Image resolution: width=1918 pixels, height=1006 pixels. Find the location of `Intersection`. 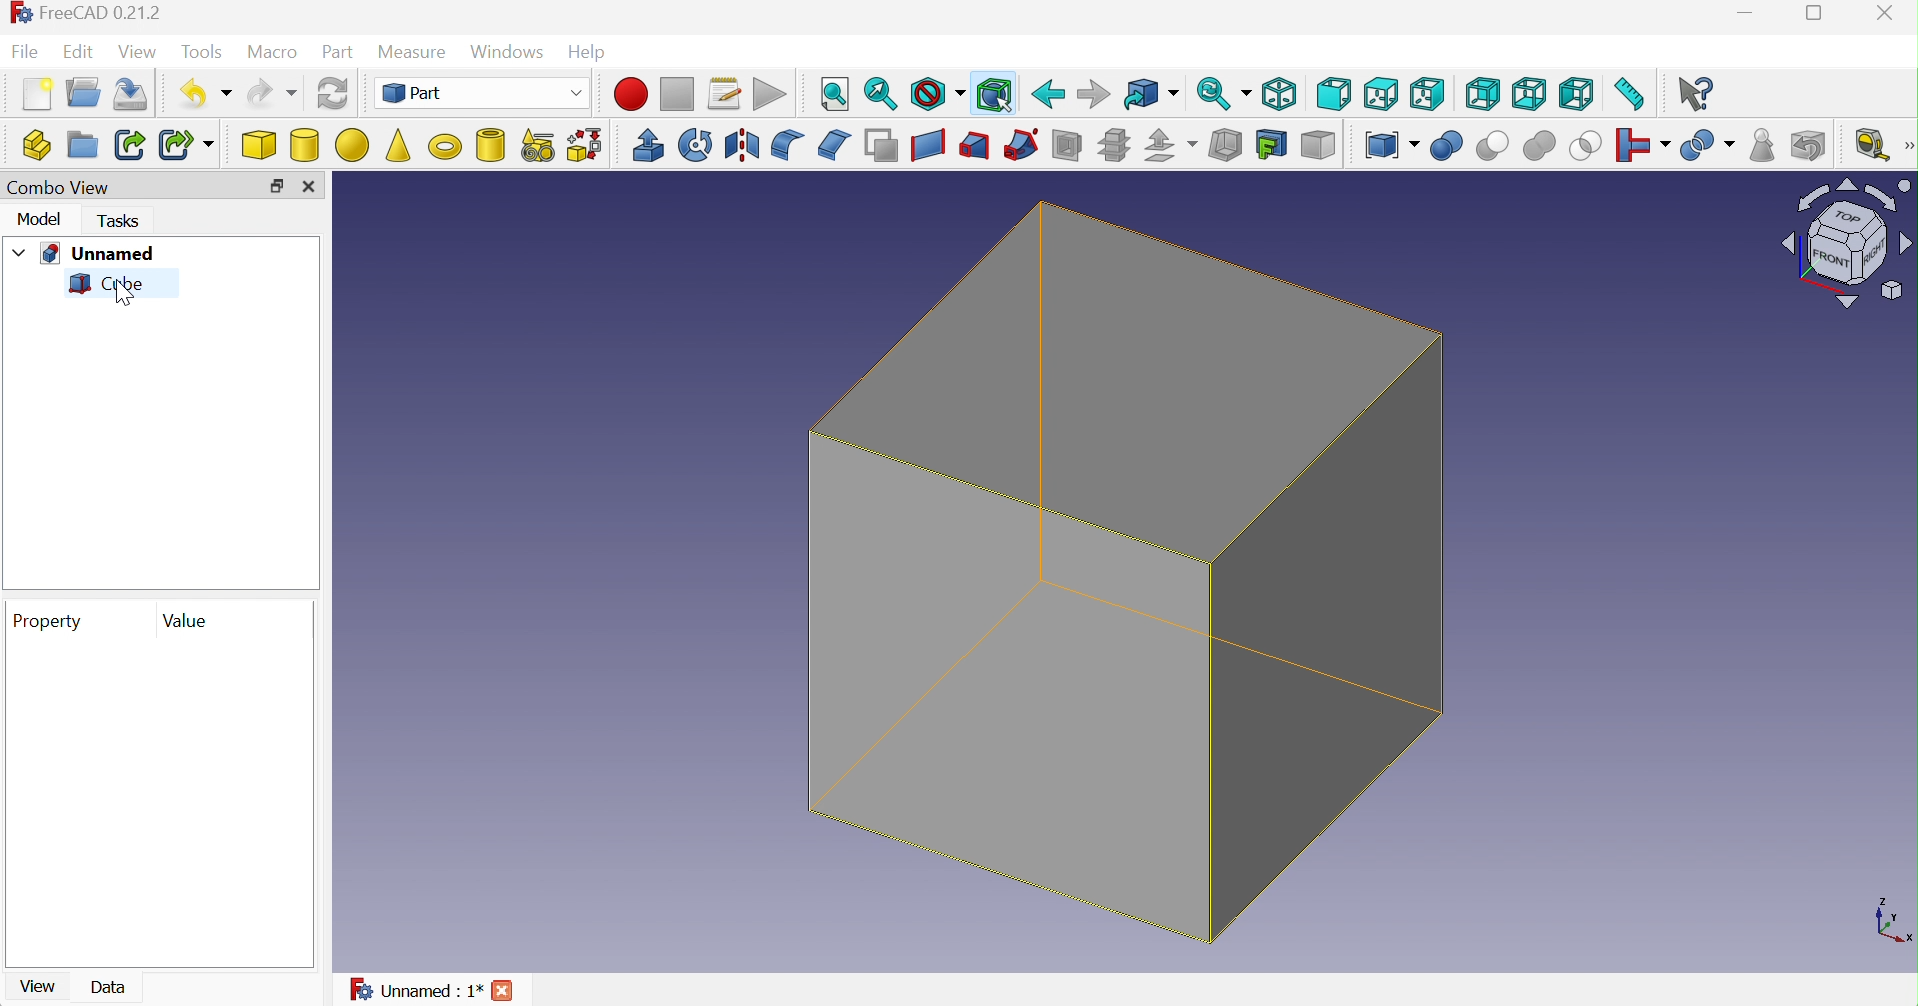

Intersection is located at coordinates (1585, 146).